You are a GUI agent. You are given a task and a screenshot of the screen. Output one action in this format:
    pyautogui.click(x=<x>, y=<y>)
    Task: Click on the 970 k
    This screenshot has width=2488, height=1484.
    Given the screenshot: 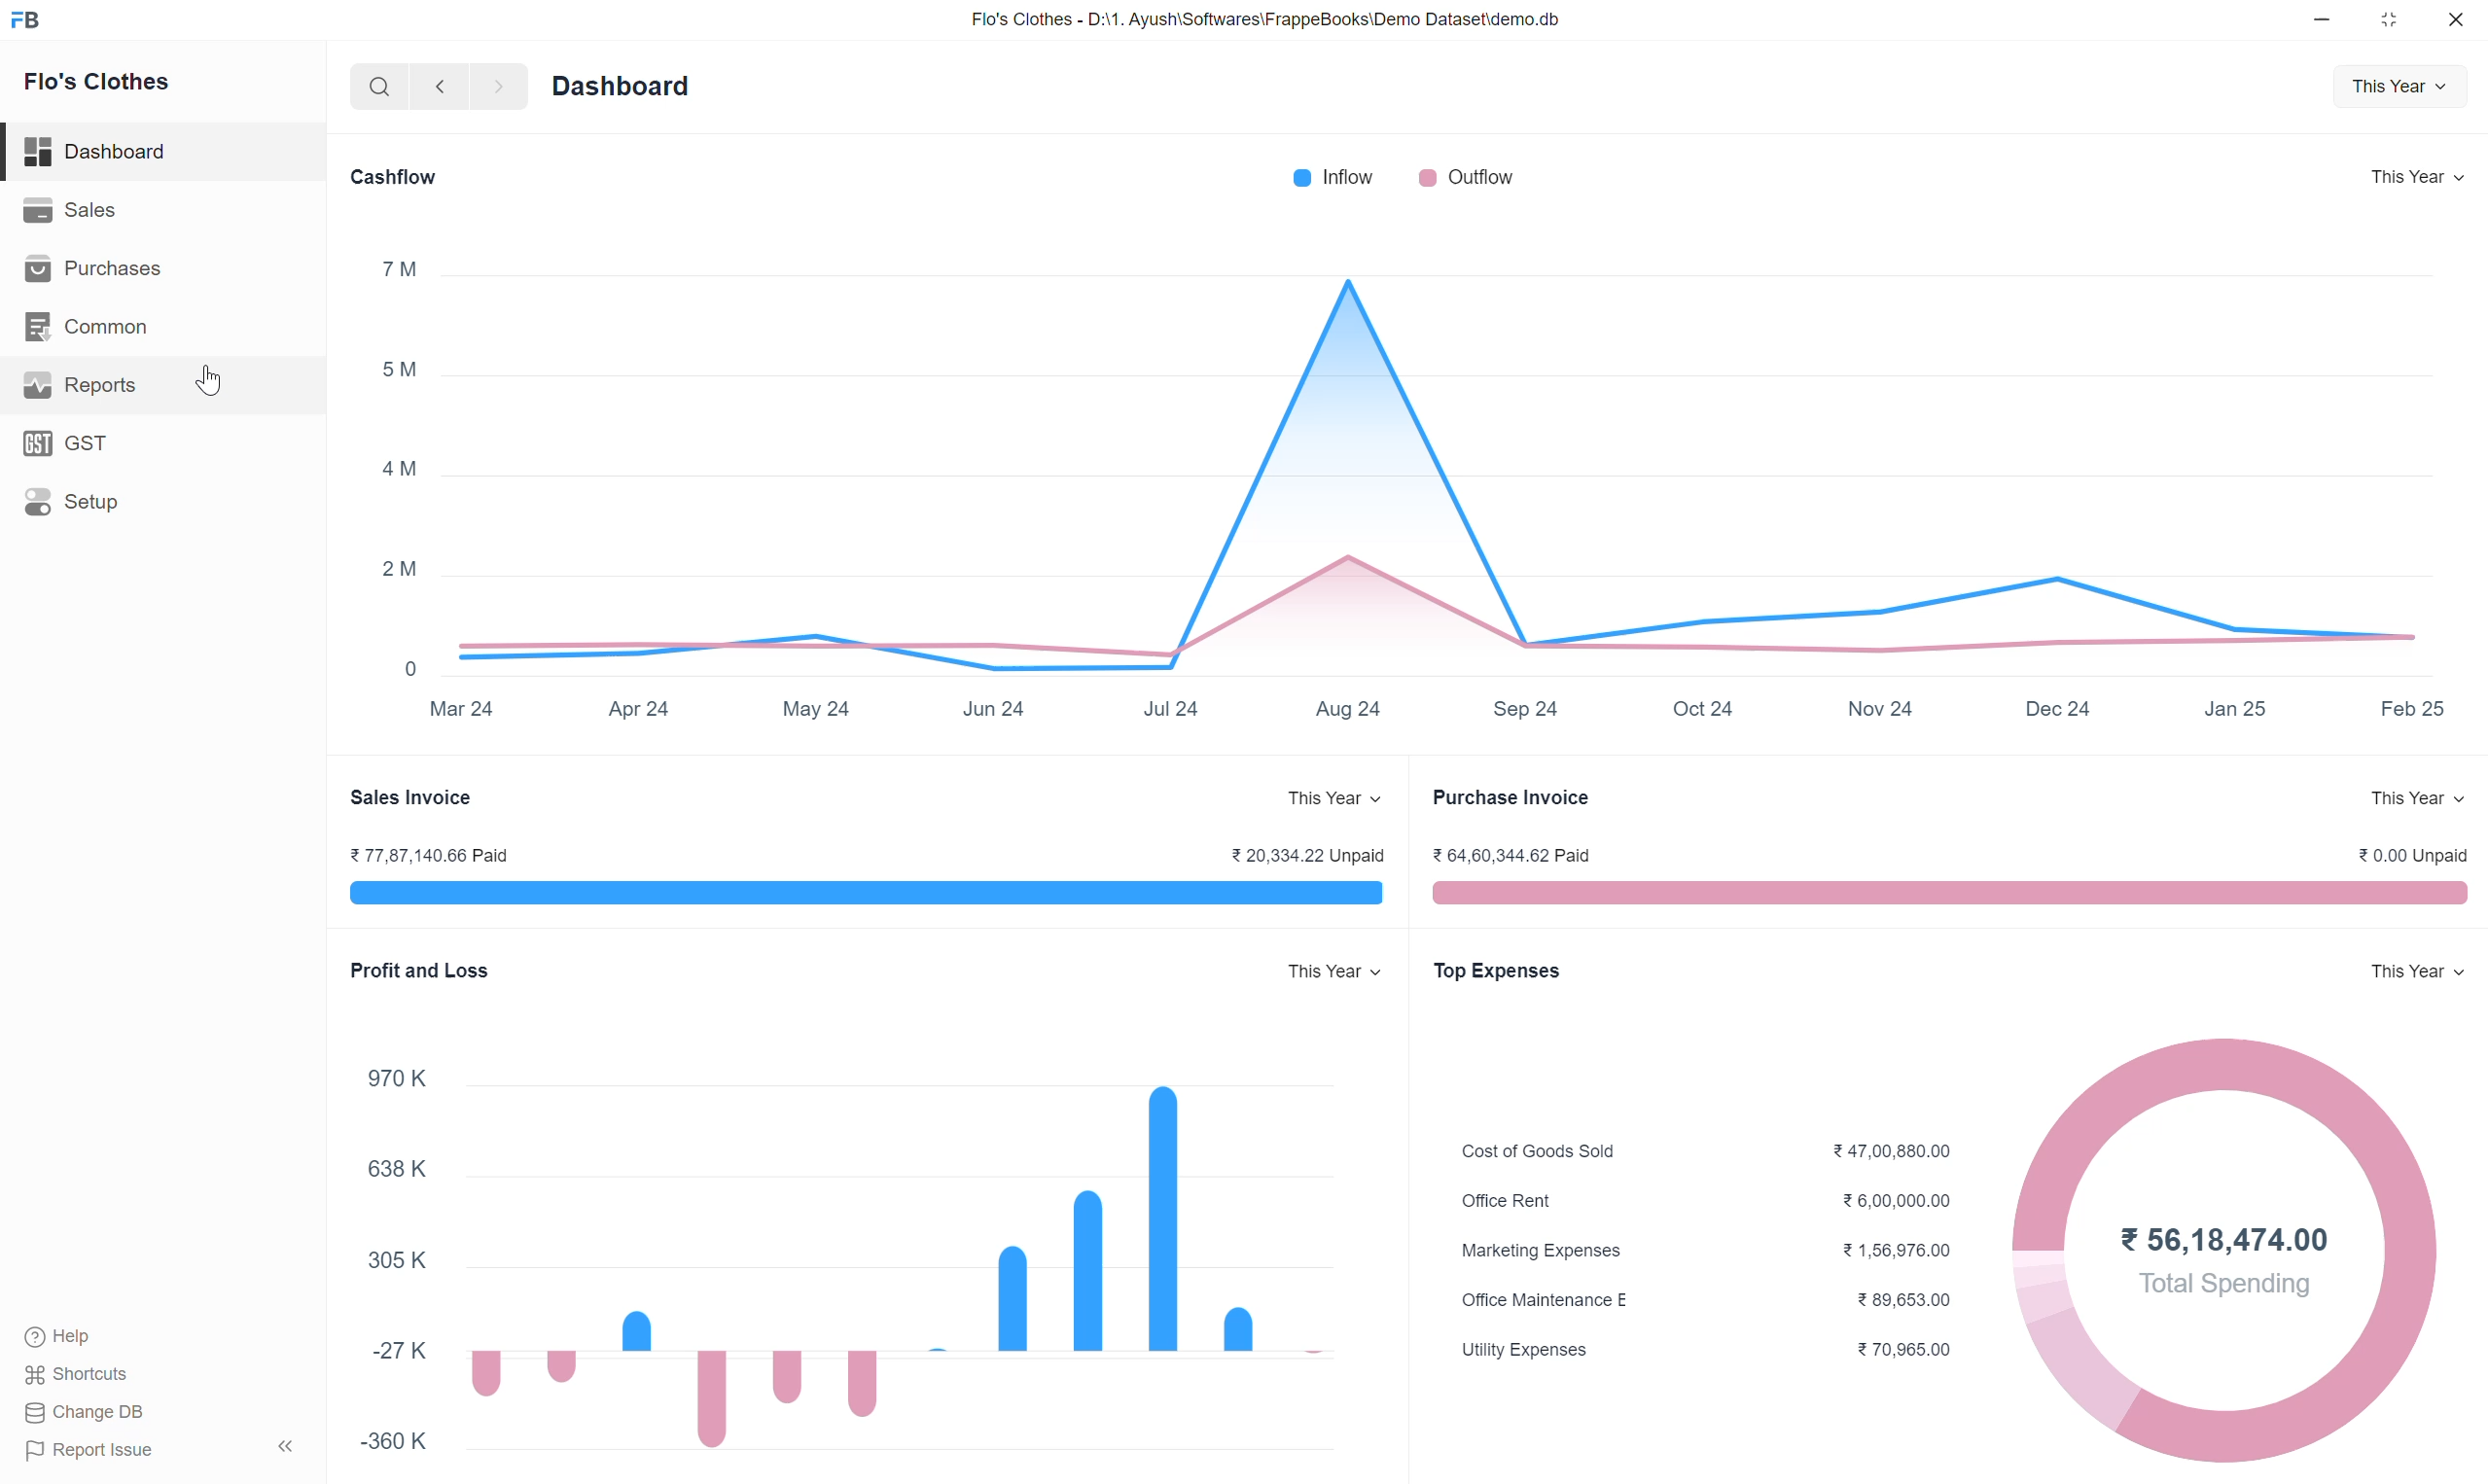 What is the action you would take?
    pyautogui.click(x=401, y=1080)
    